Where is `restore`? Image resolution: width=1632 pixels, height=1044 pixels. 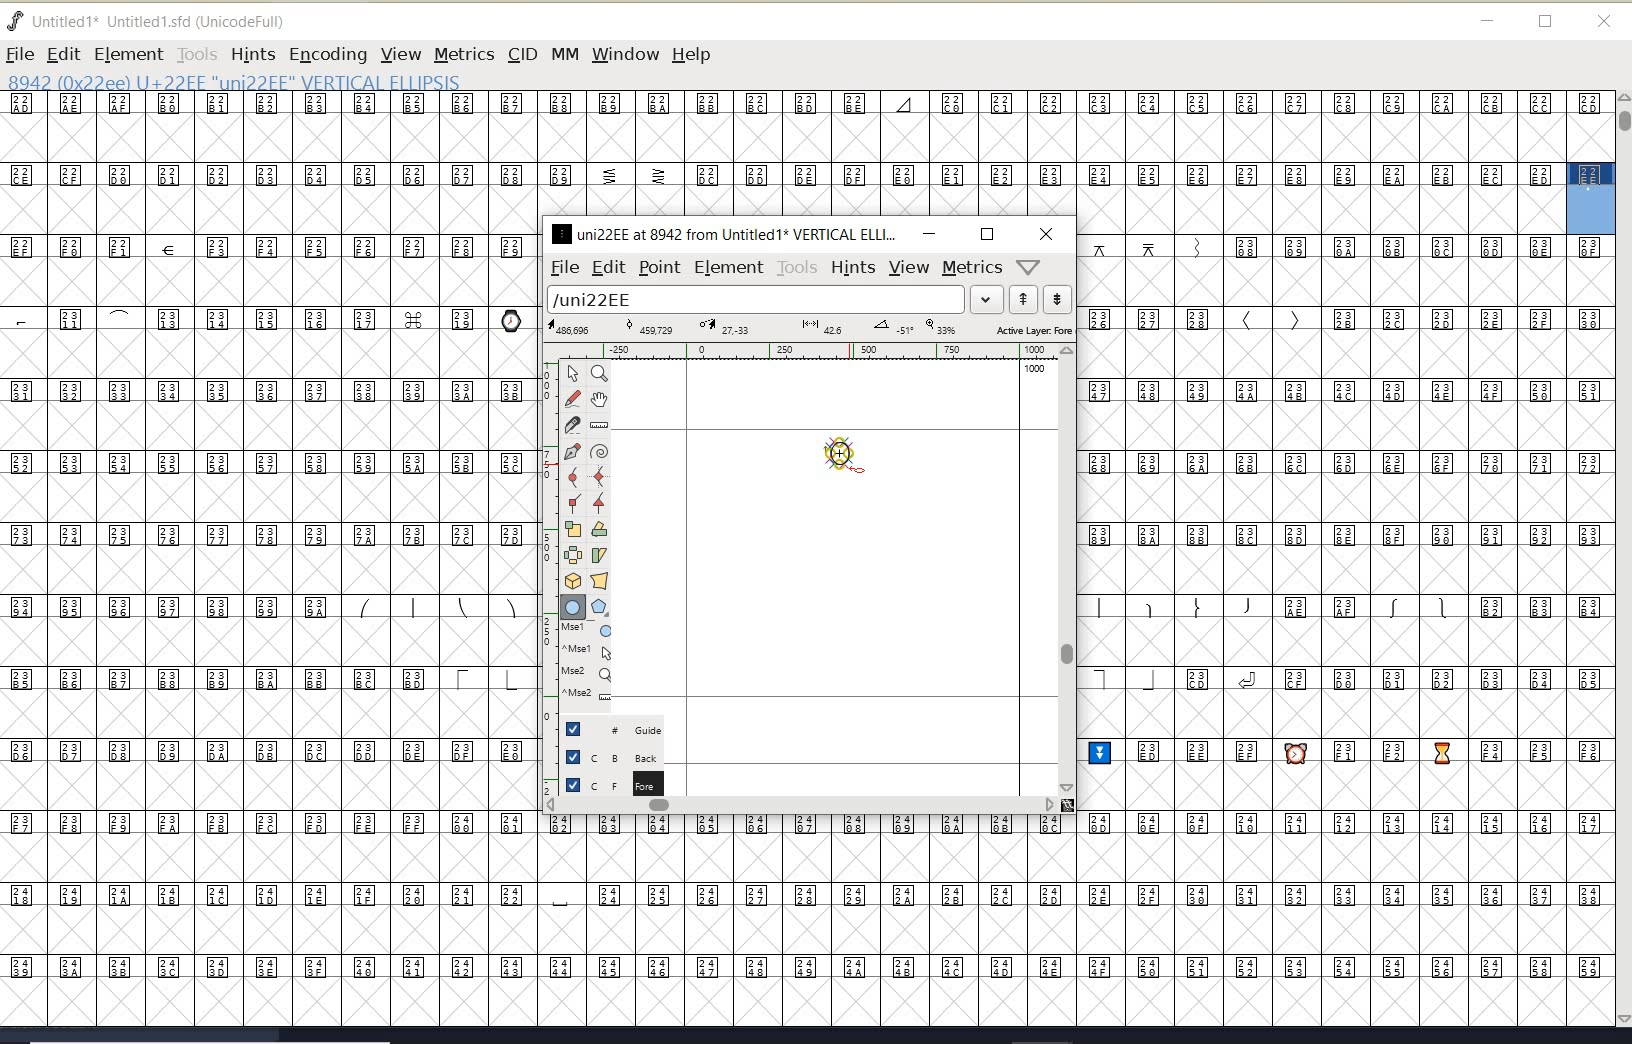
restore is located at coordinates (1546, 23).